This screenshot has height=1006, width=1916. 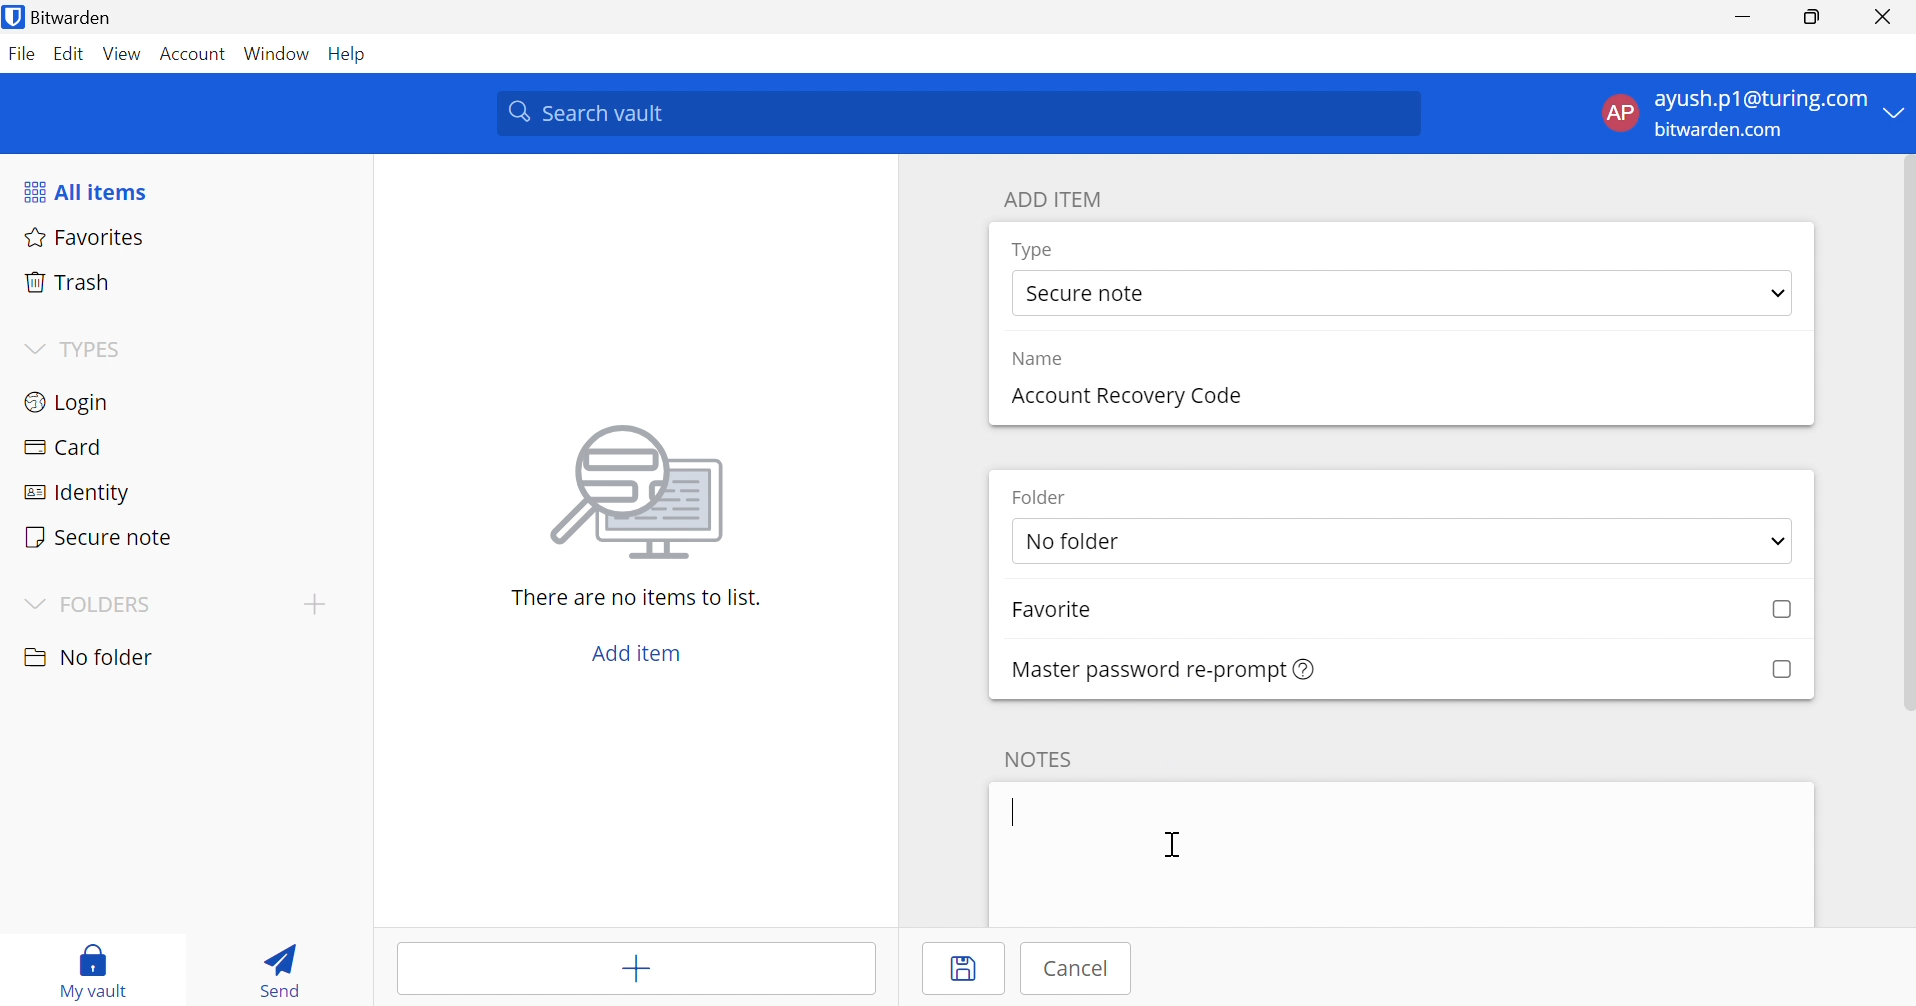 I want to click on Favorite, so click(x=1073, y=612).